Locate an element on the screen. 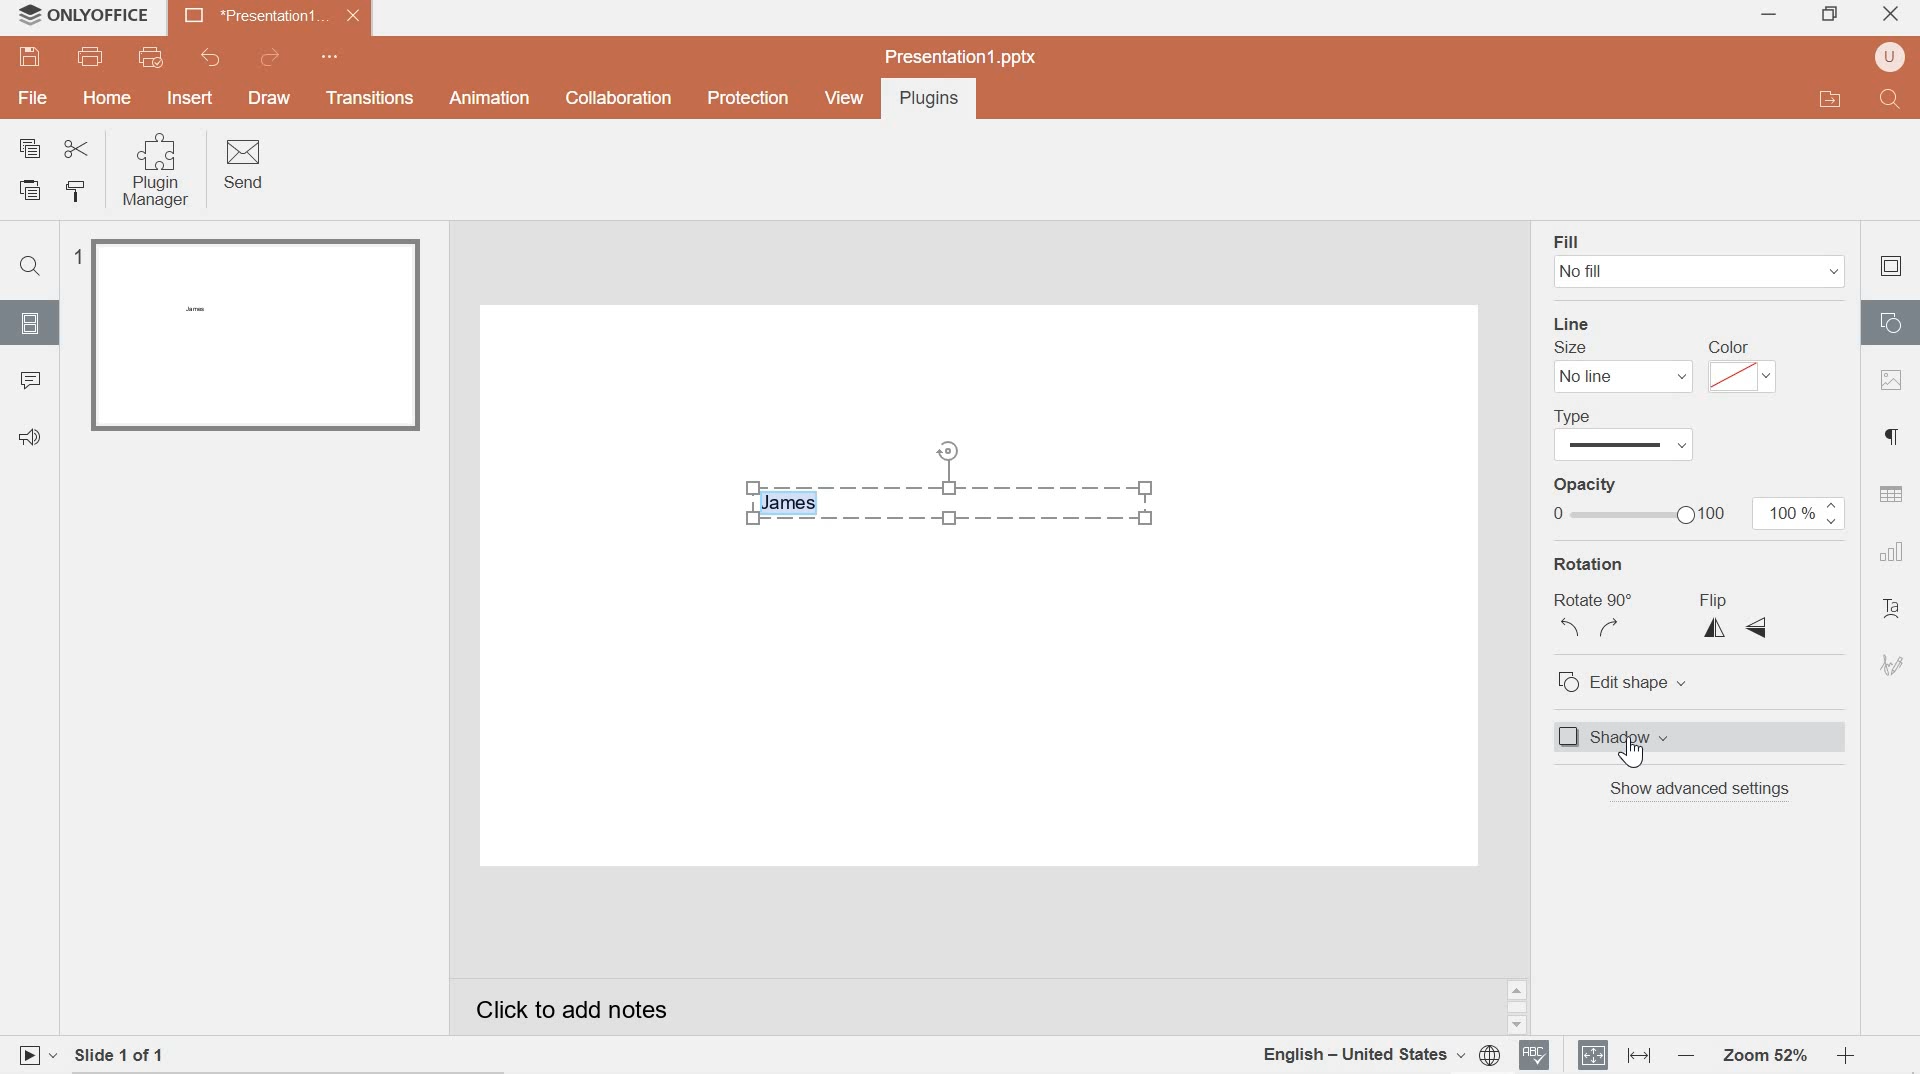 This screenshot has height=1074, width=1920. Plugins is located at coordinates (925, 100).